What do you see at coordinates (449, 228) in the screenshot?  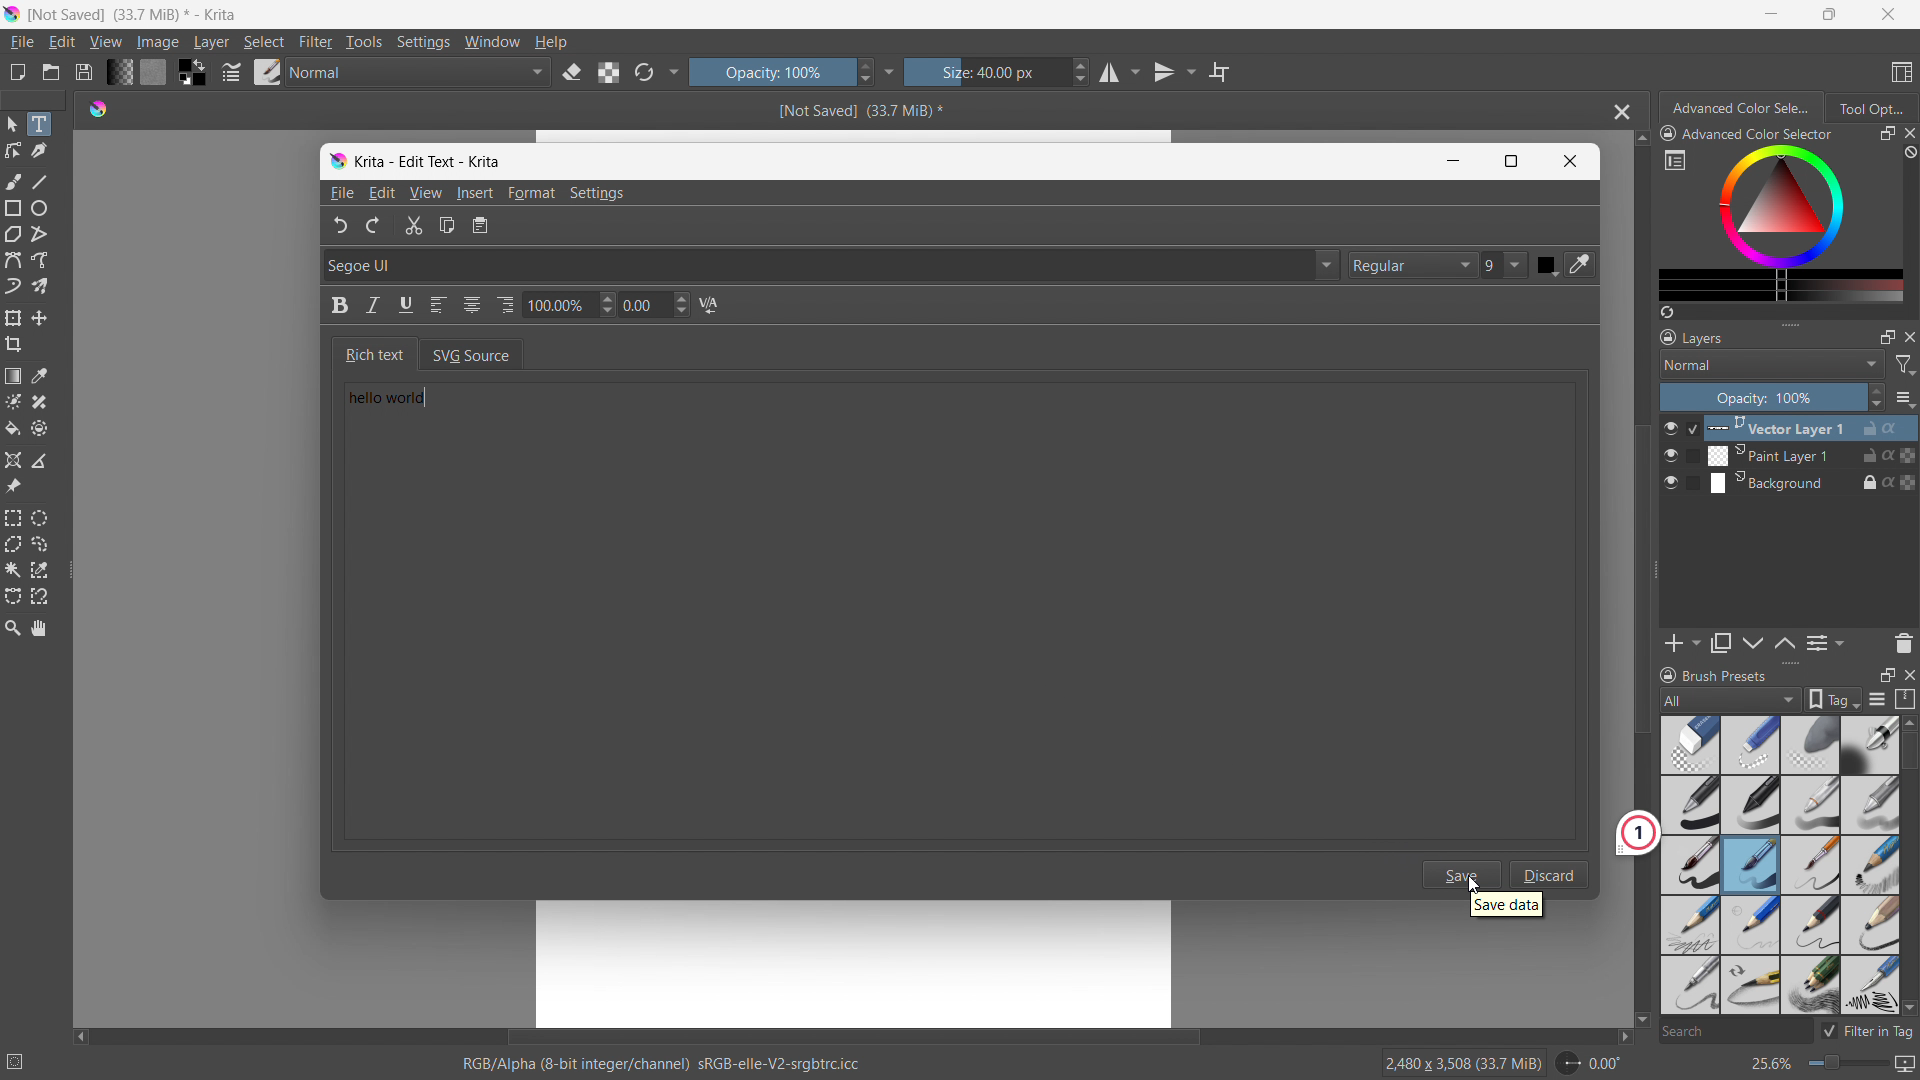 I see `Copy` at bounding box center [449, 228].